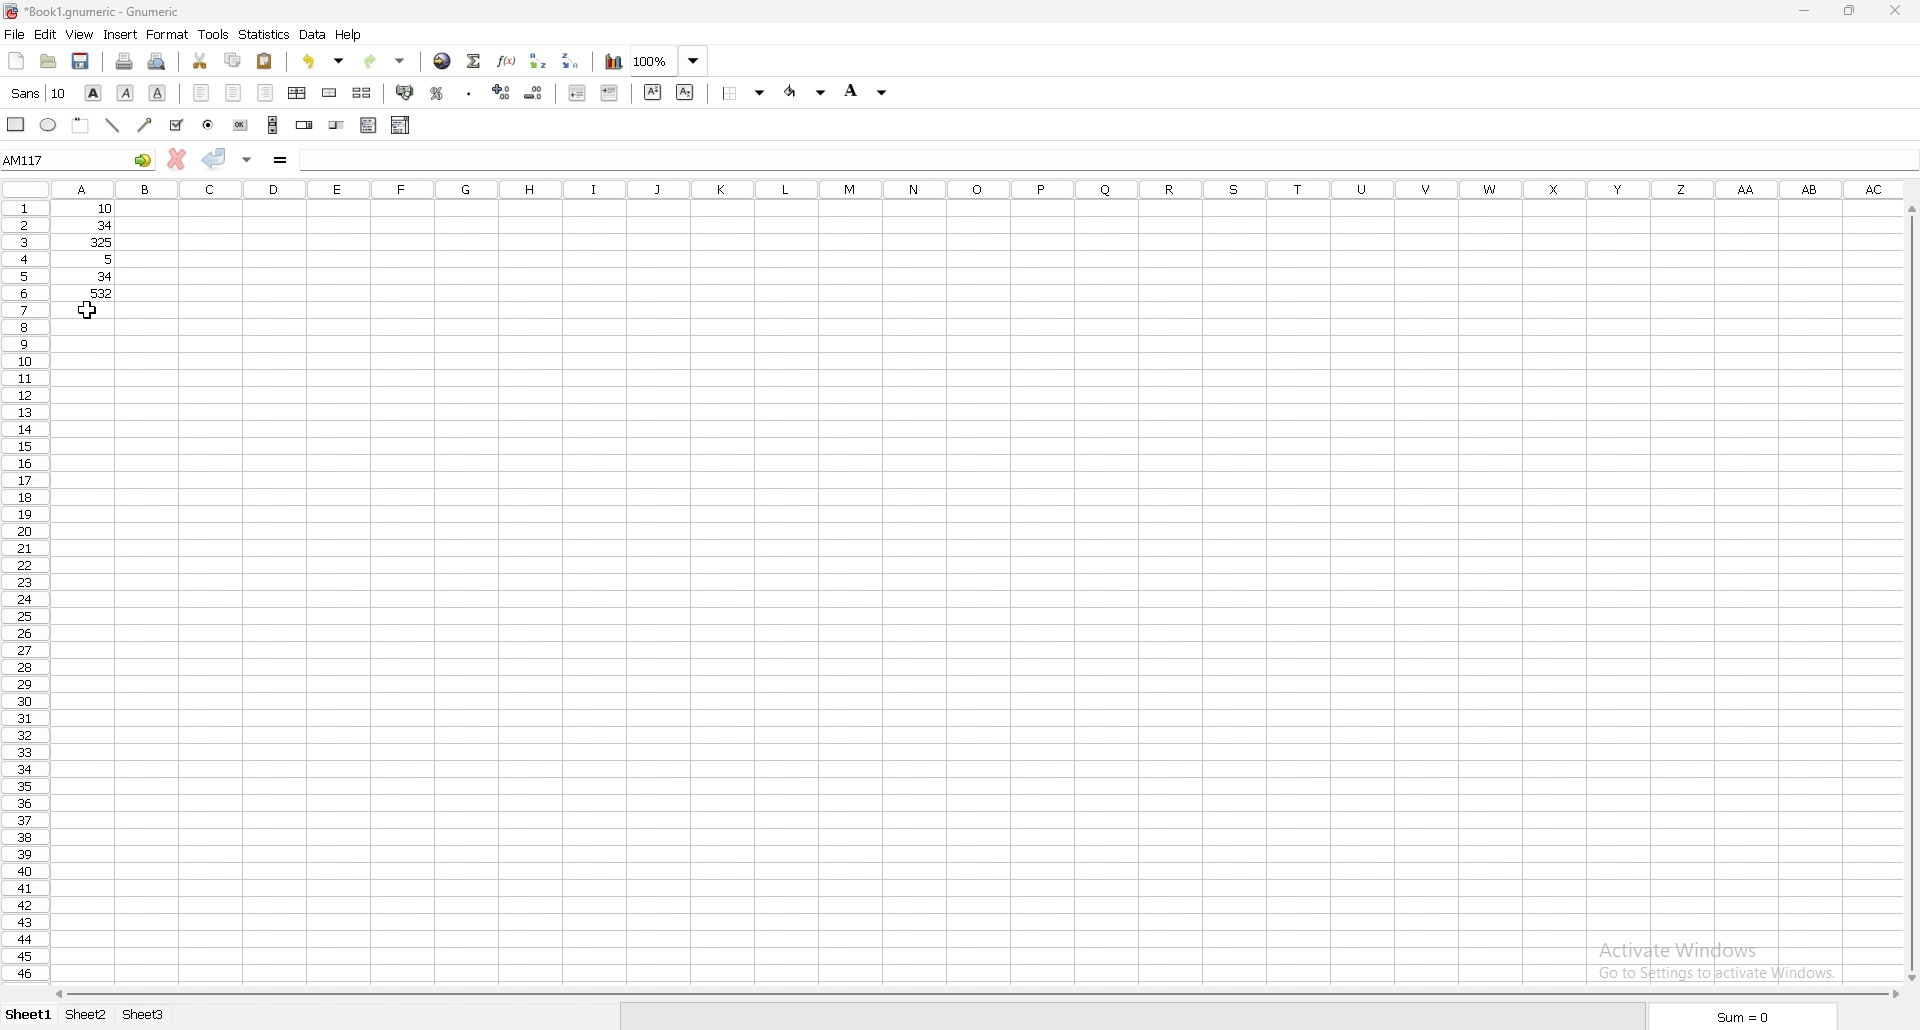  I want to click on print preview, so click(158, 61).